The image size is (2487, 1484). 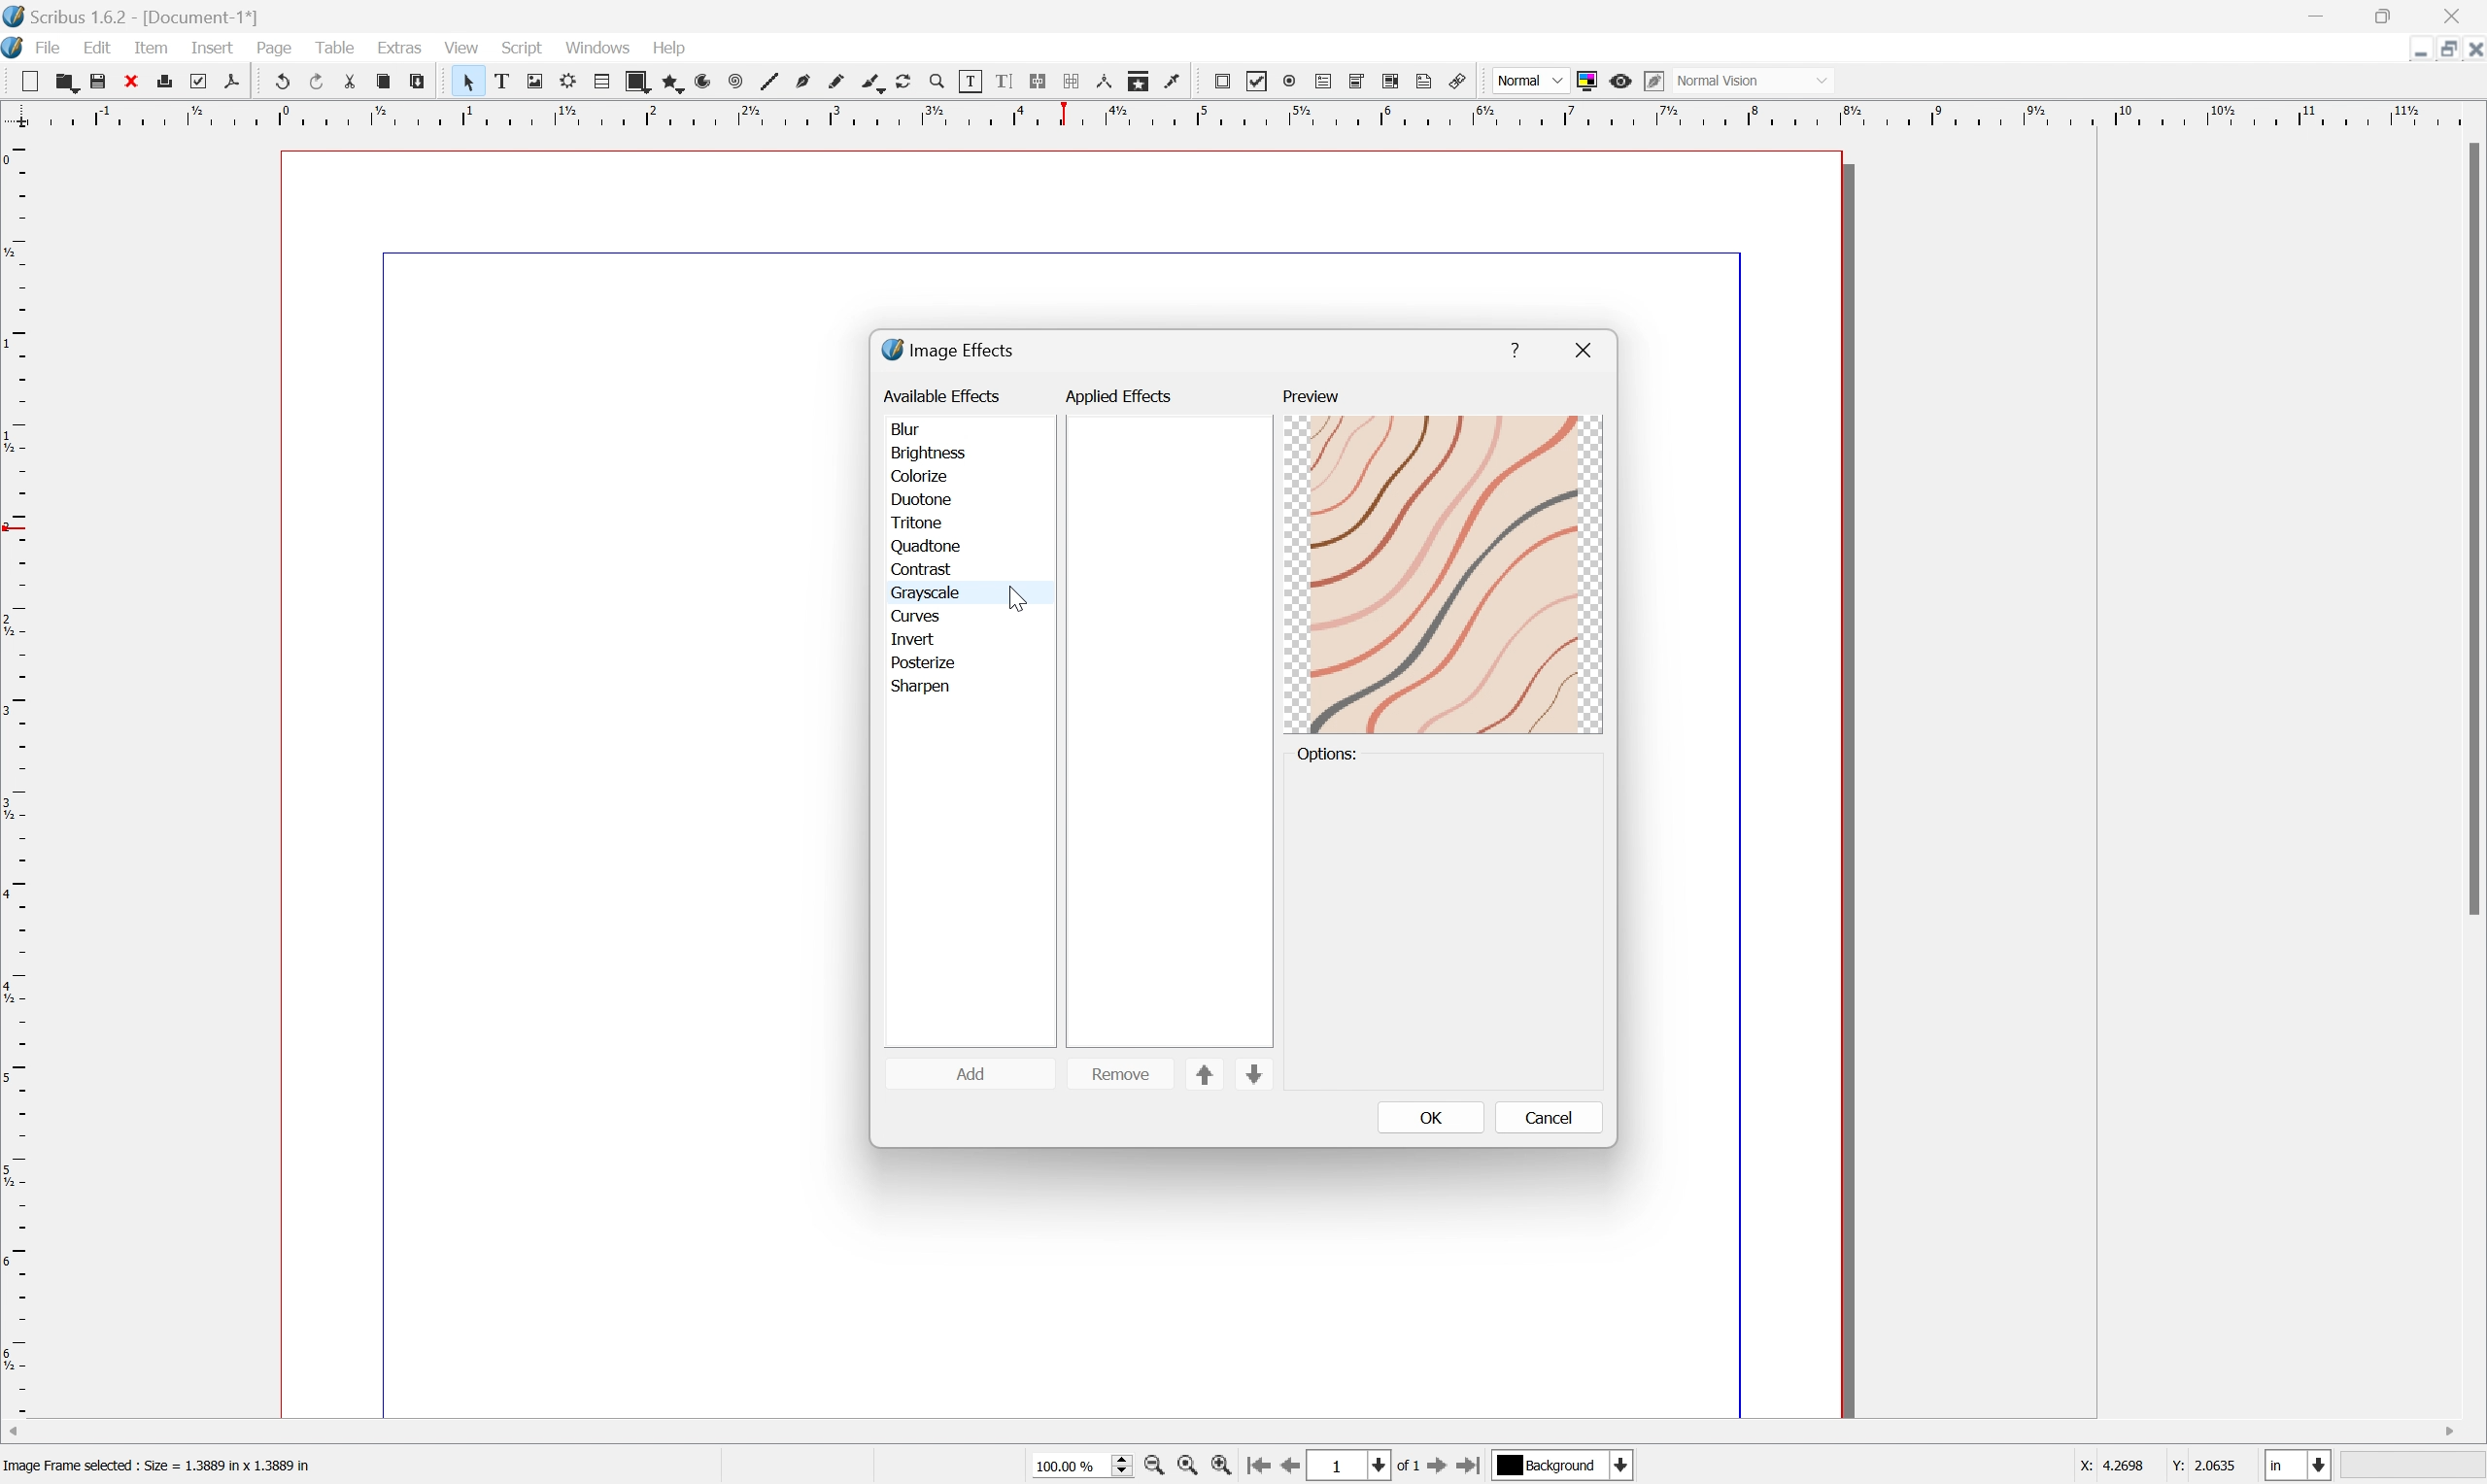 I want to click on Save, so click(x=104, y=80).